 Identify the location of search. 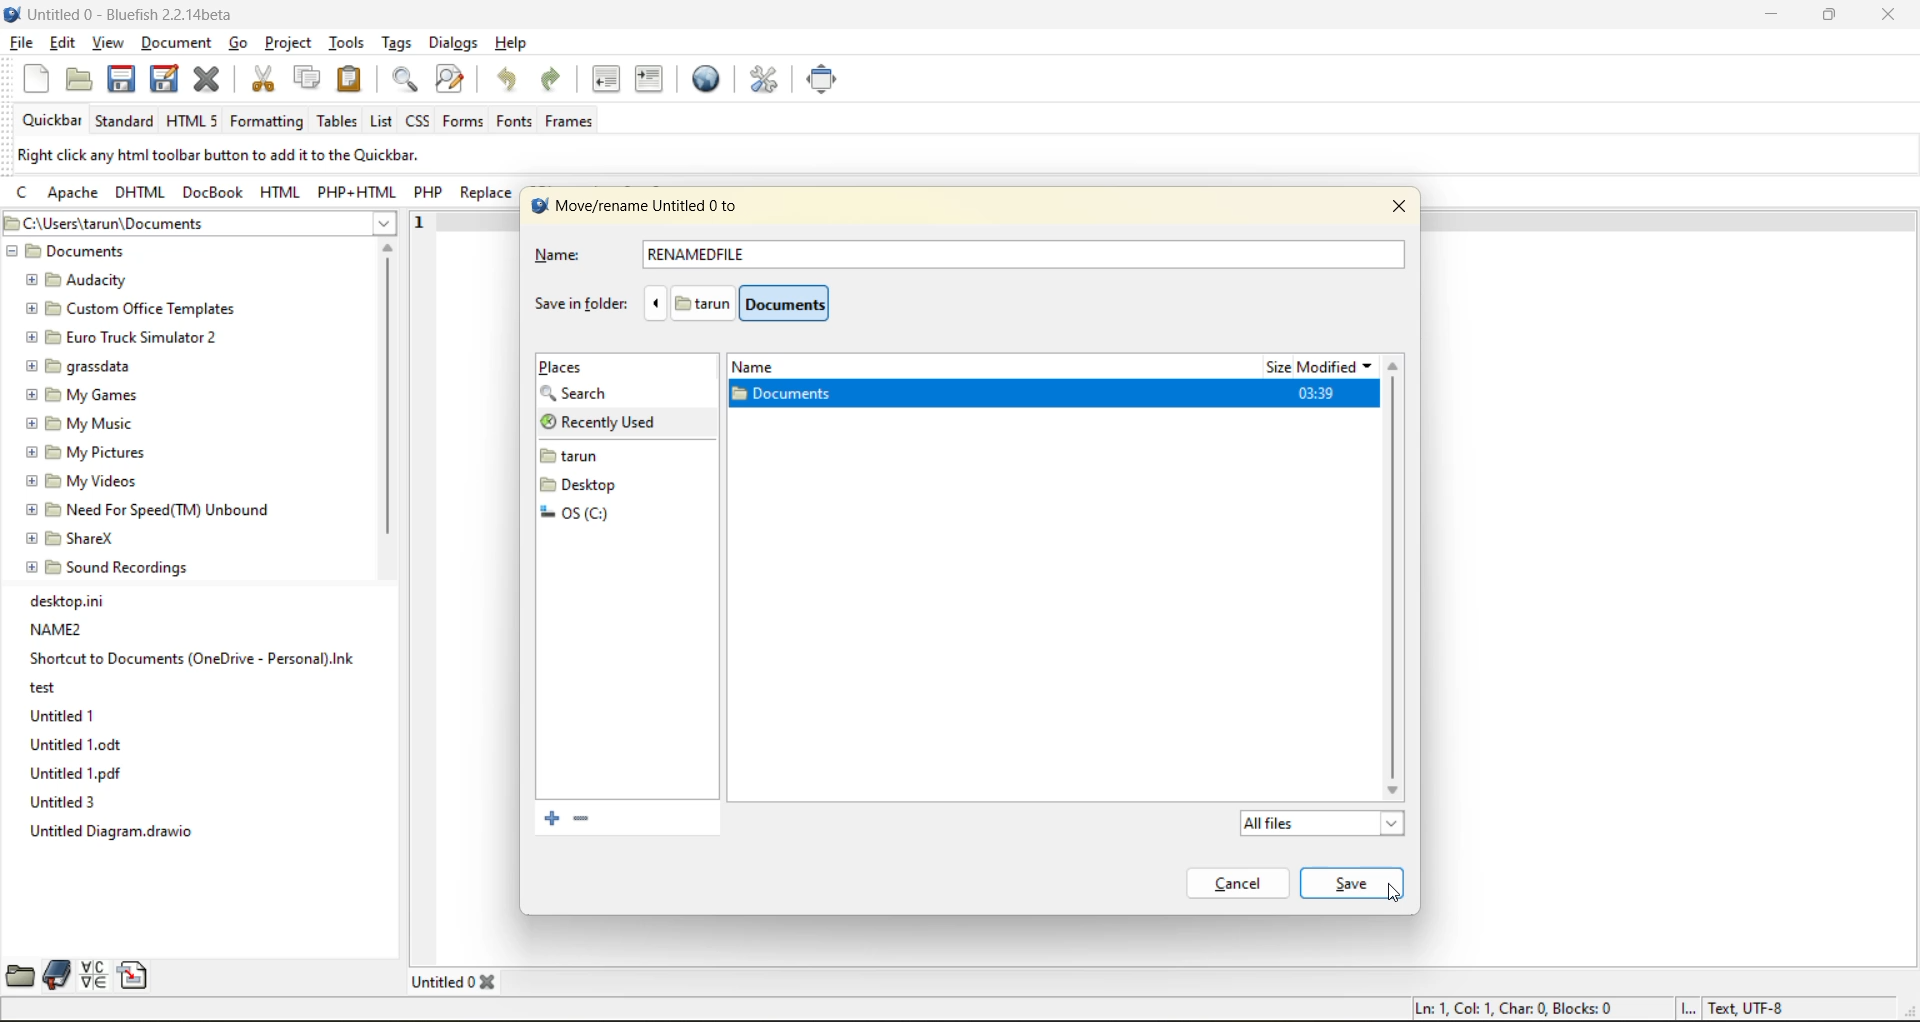
(590, 394).